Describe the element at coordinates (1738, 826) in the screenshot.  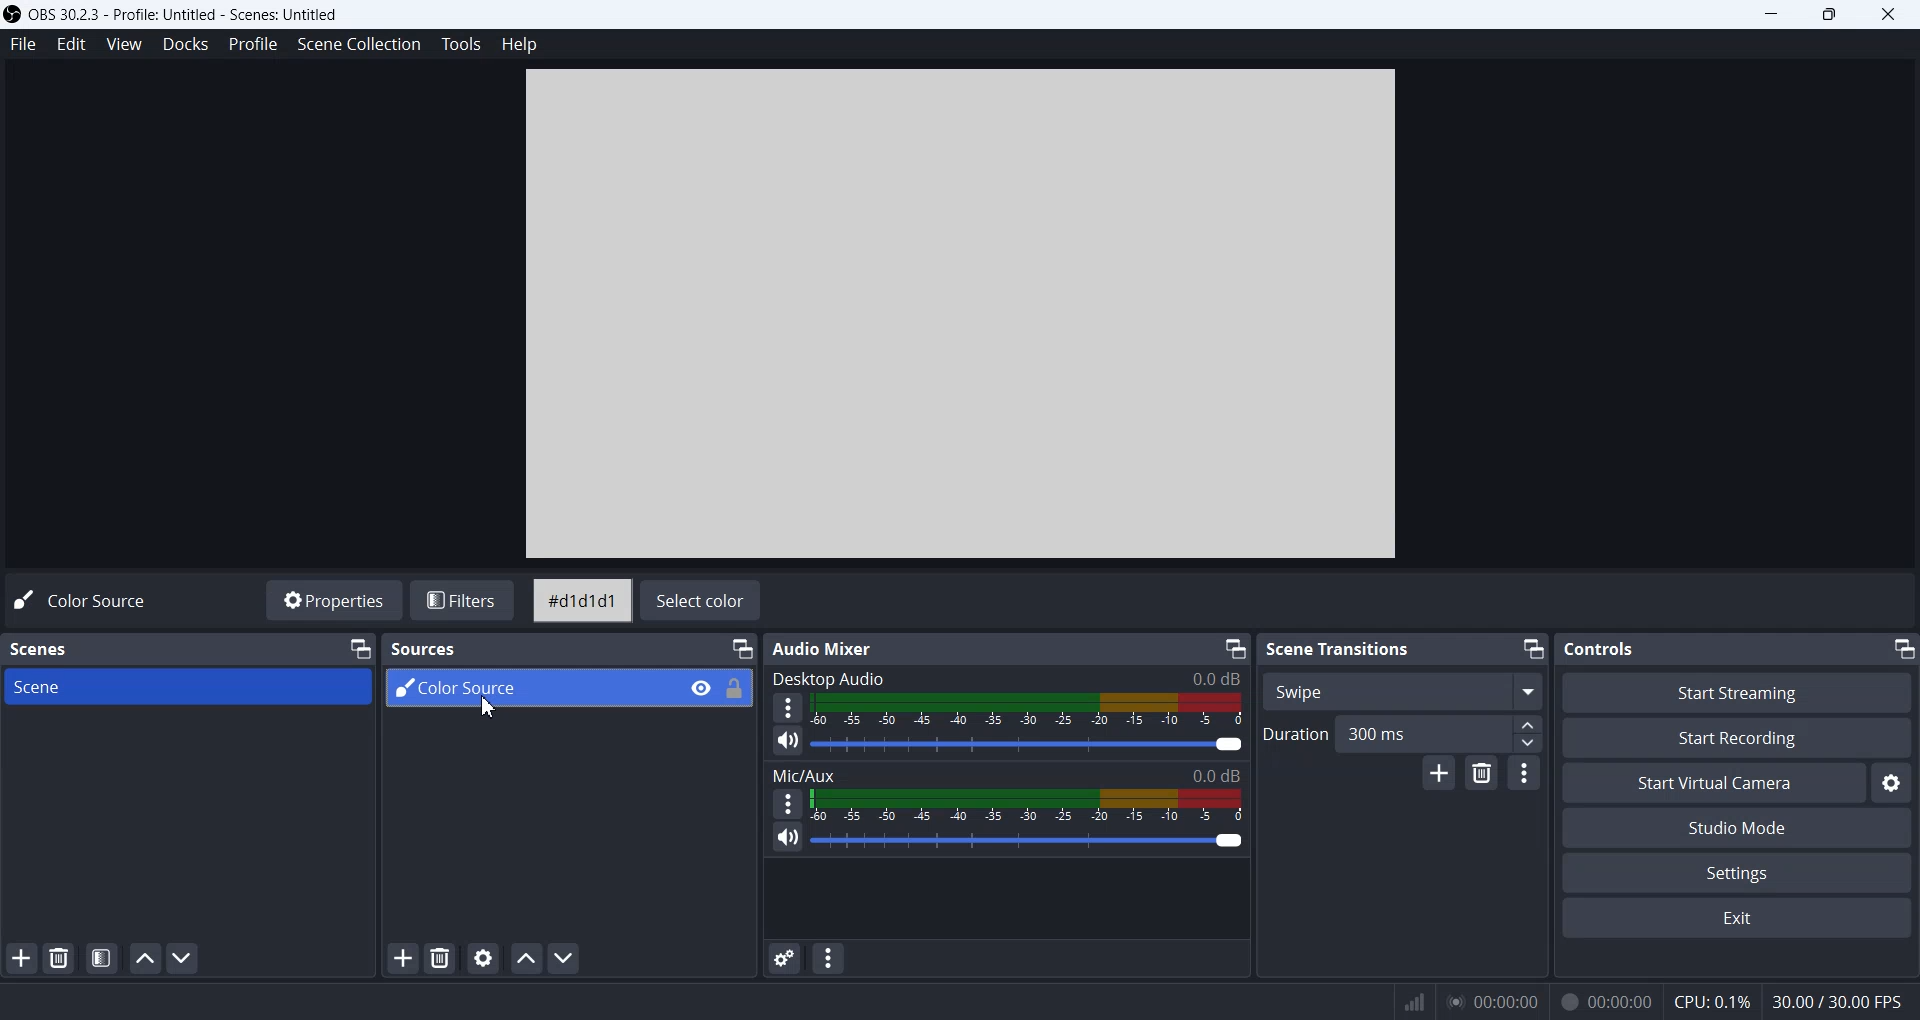
I see `Studio Mode` at that location.